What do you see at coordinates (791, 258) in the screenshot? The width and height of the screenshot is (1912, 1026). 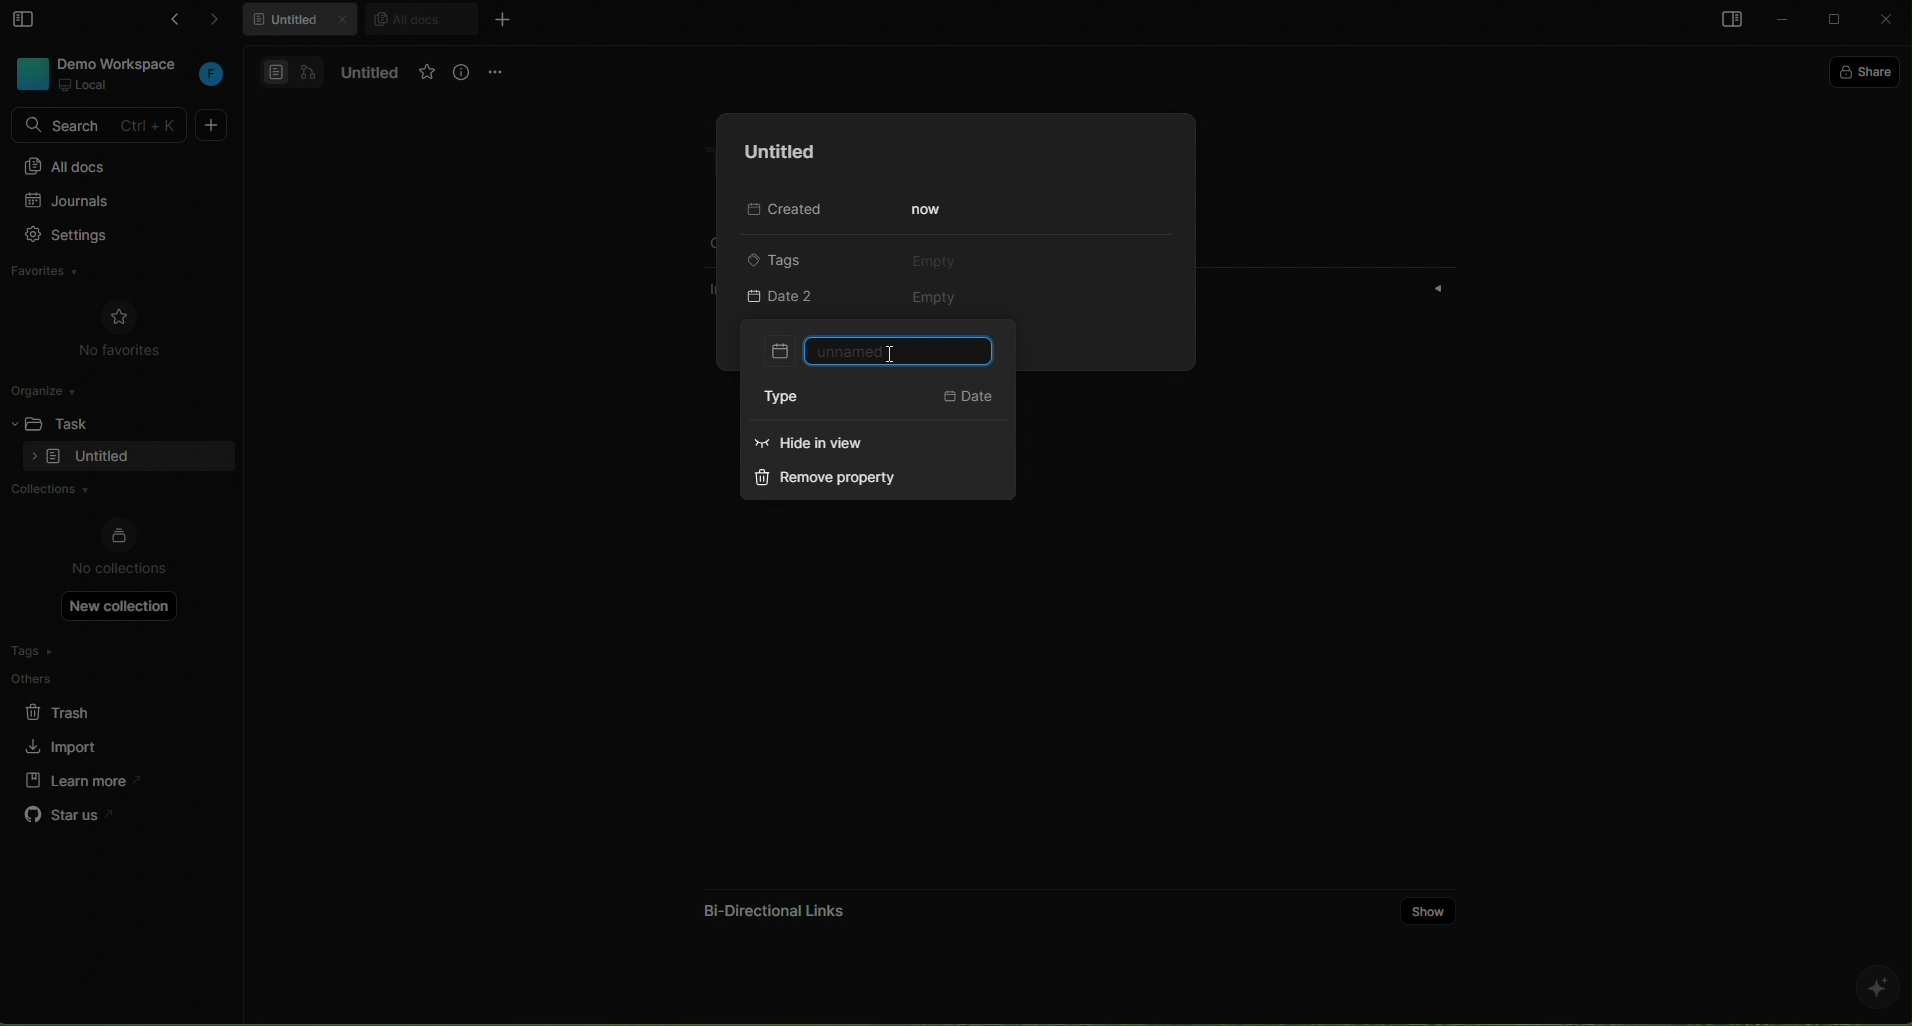 I see `tags` at bounding box center [791, 258].